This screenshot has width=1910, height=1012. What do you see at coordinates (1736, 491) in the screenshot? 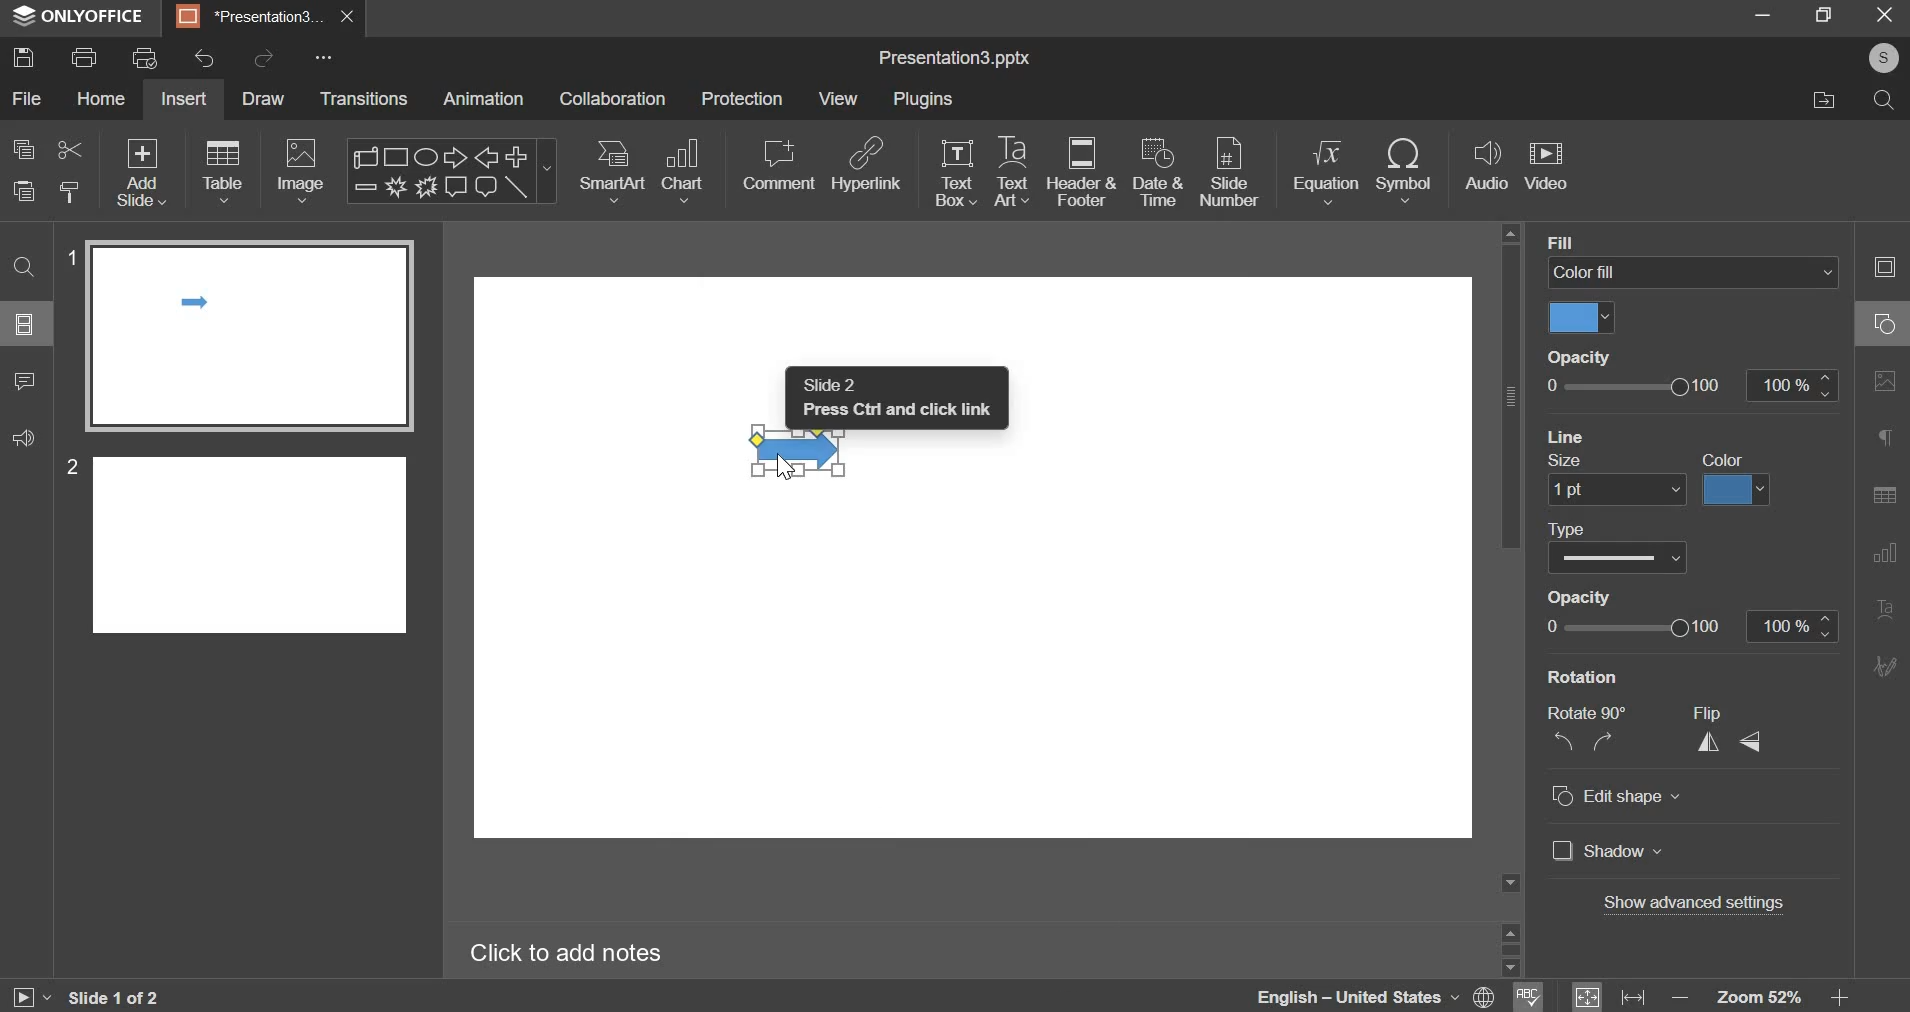
I see `line color` at bounding box center [1736, 491].